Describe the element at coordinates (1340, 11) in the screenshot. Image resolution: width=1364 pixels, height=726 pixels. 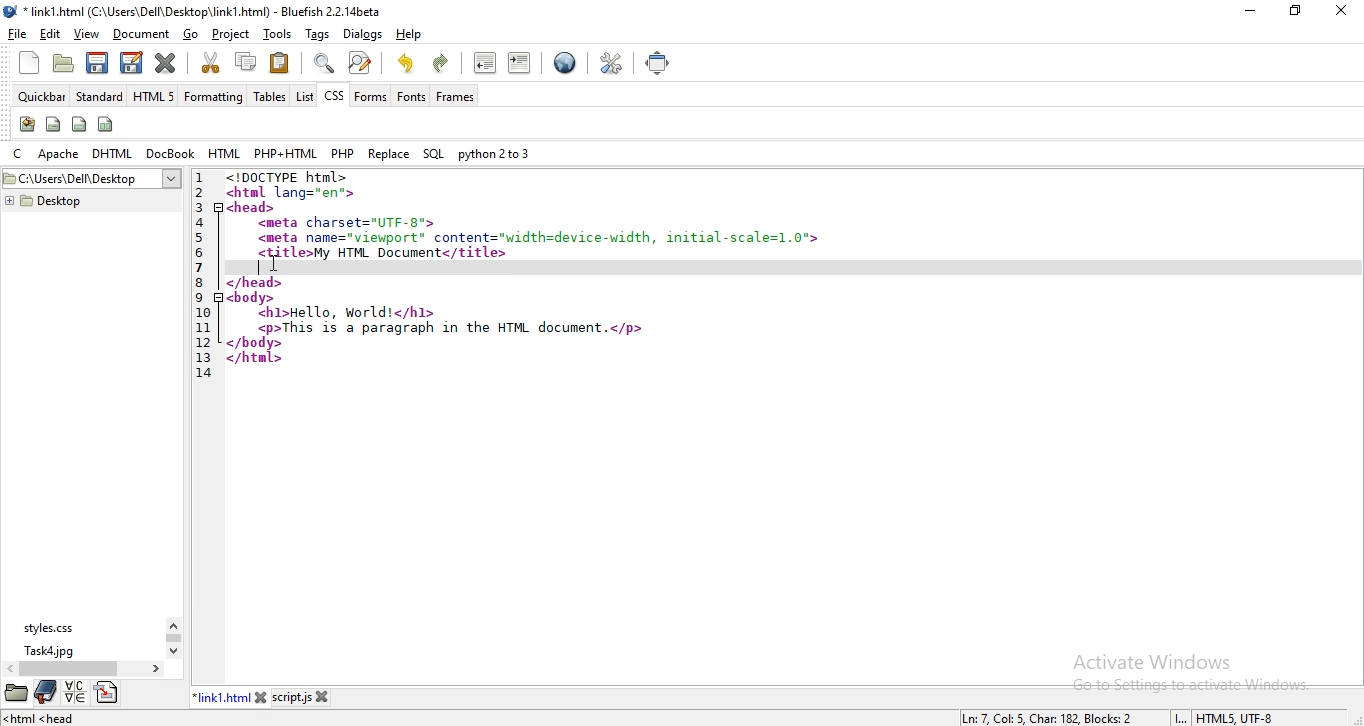
I see `close` at that location.